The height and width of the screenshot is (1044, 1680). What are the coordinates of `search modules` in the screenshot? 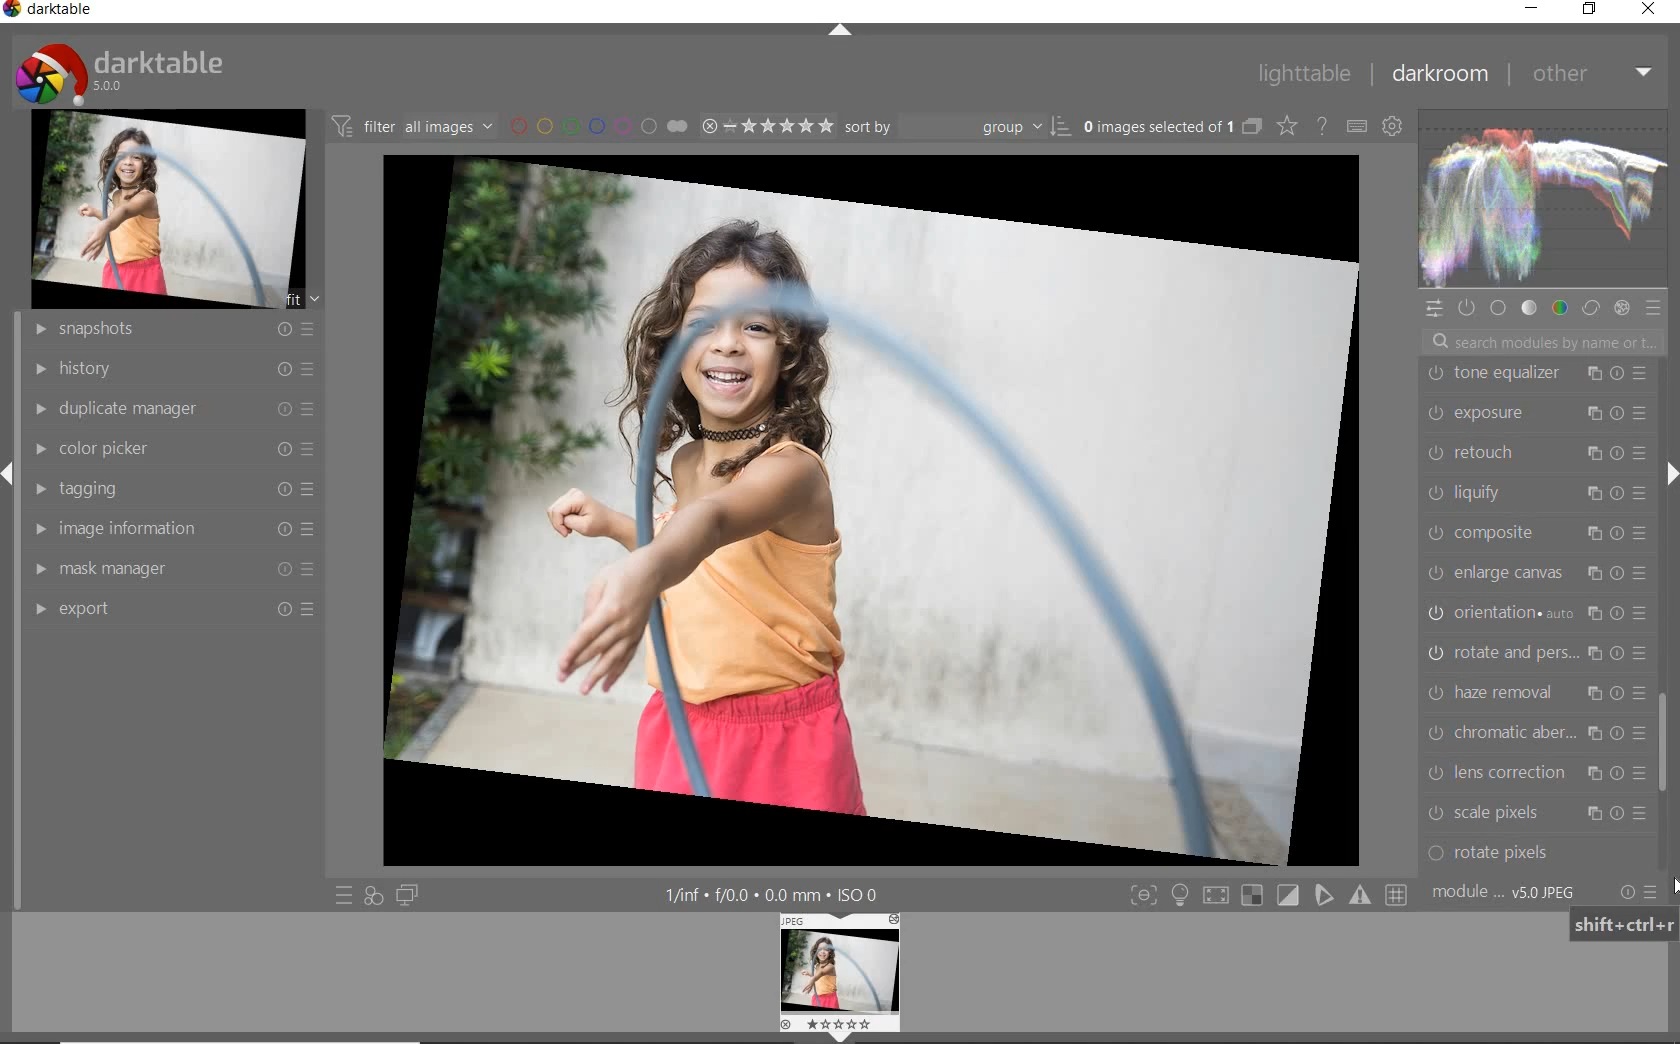 It's located at (1536, 344).